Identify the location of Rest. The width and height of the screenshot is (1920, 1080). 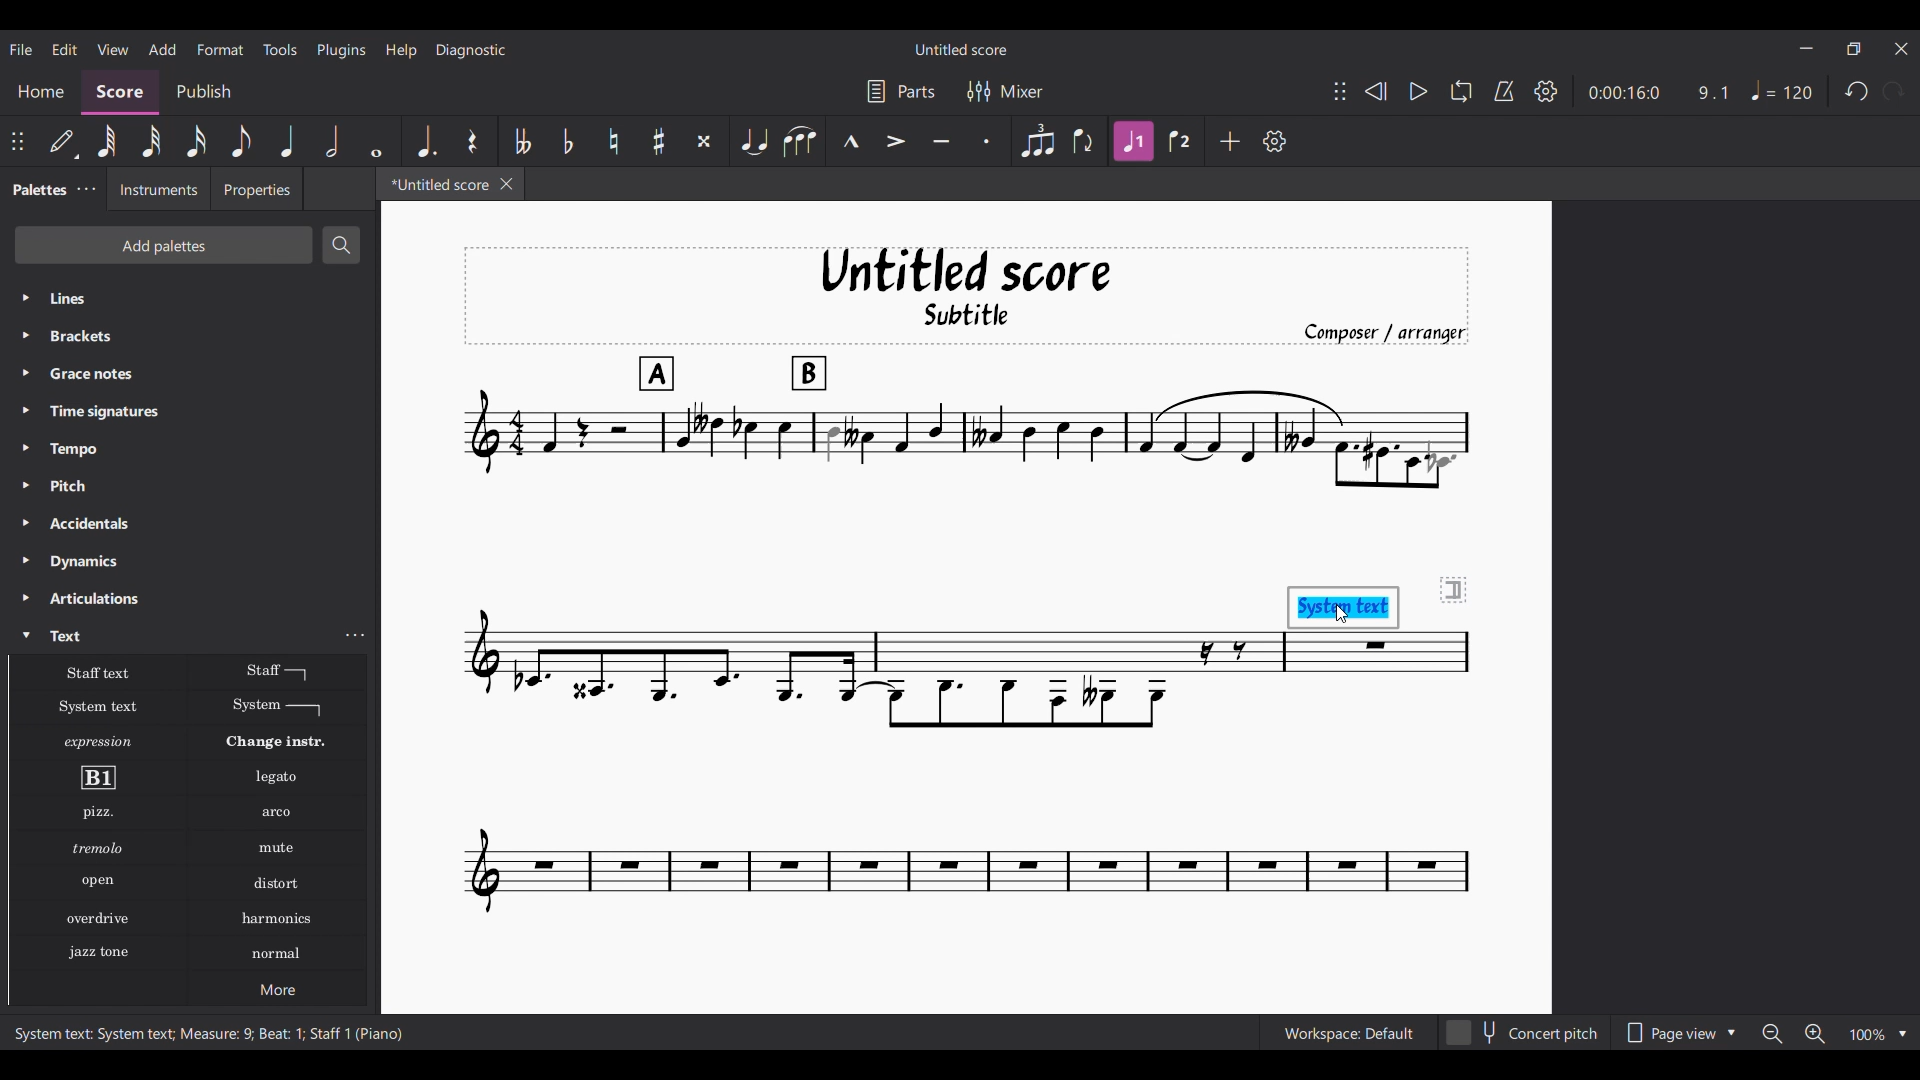
(473, 141).